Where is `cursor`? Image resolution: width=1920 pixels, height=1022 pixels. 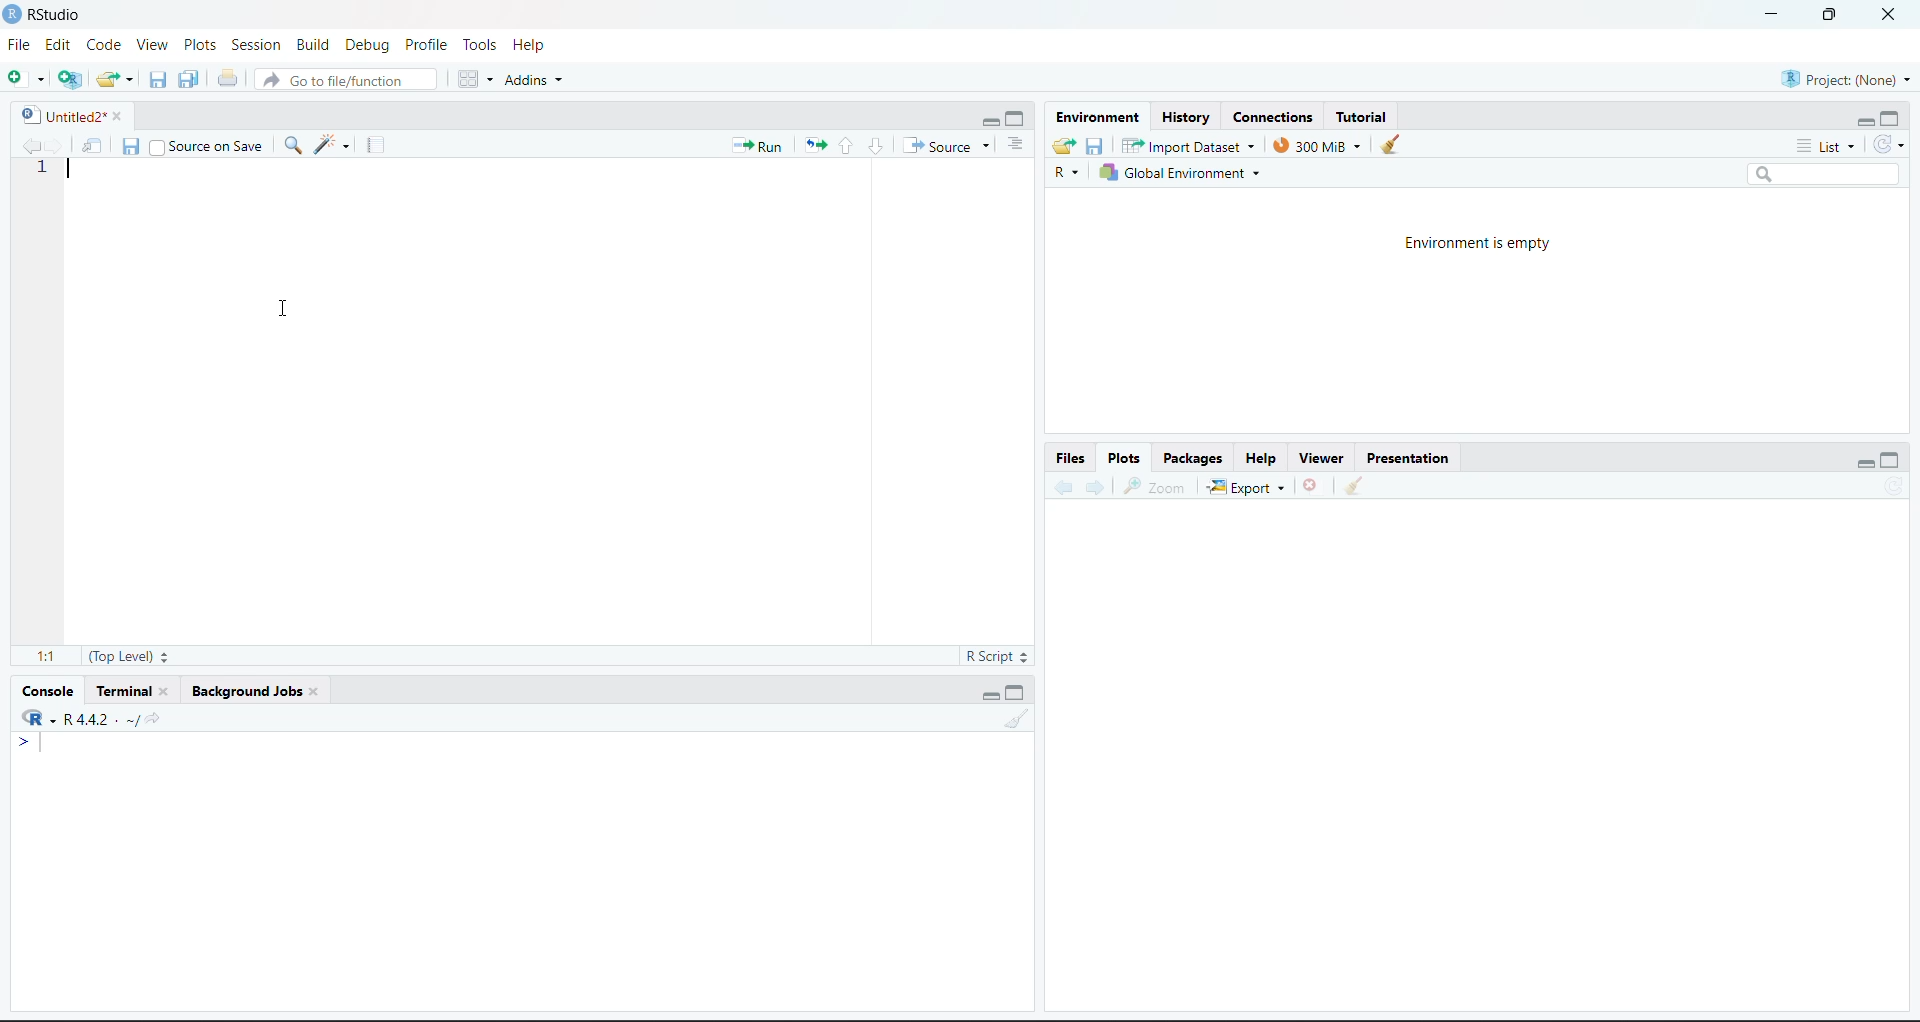 cursor is located at coordinates (287, 303).